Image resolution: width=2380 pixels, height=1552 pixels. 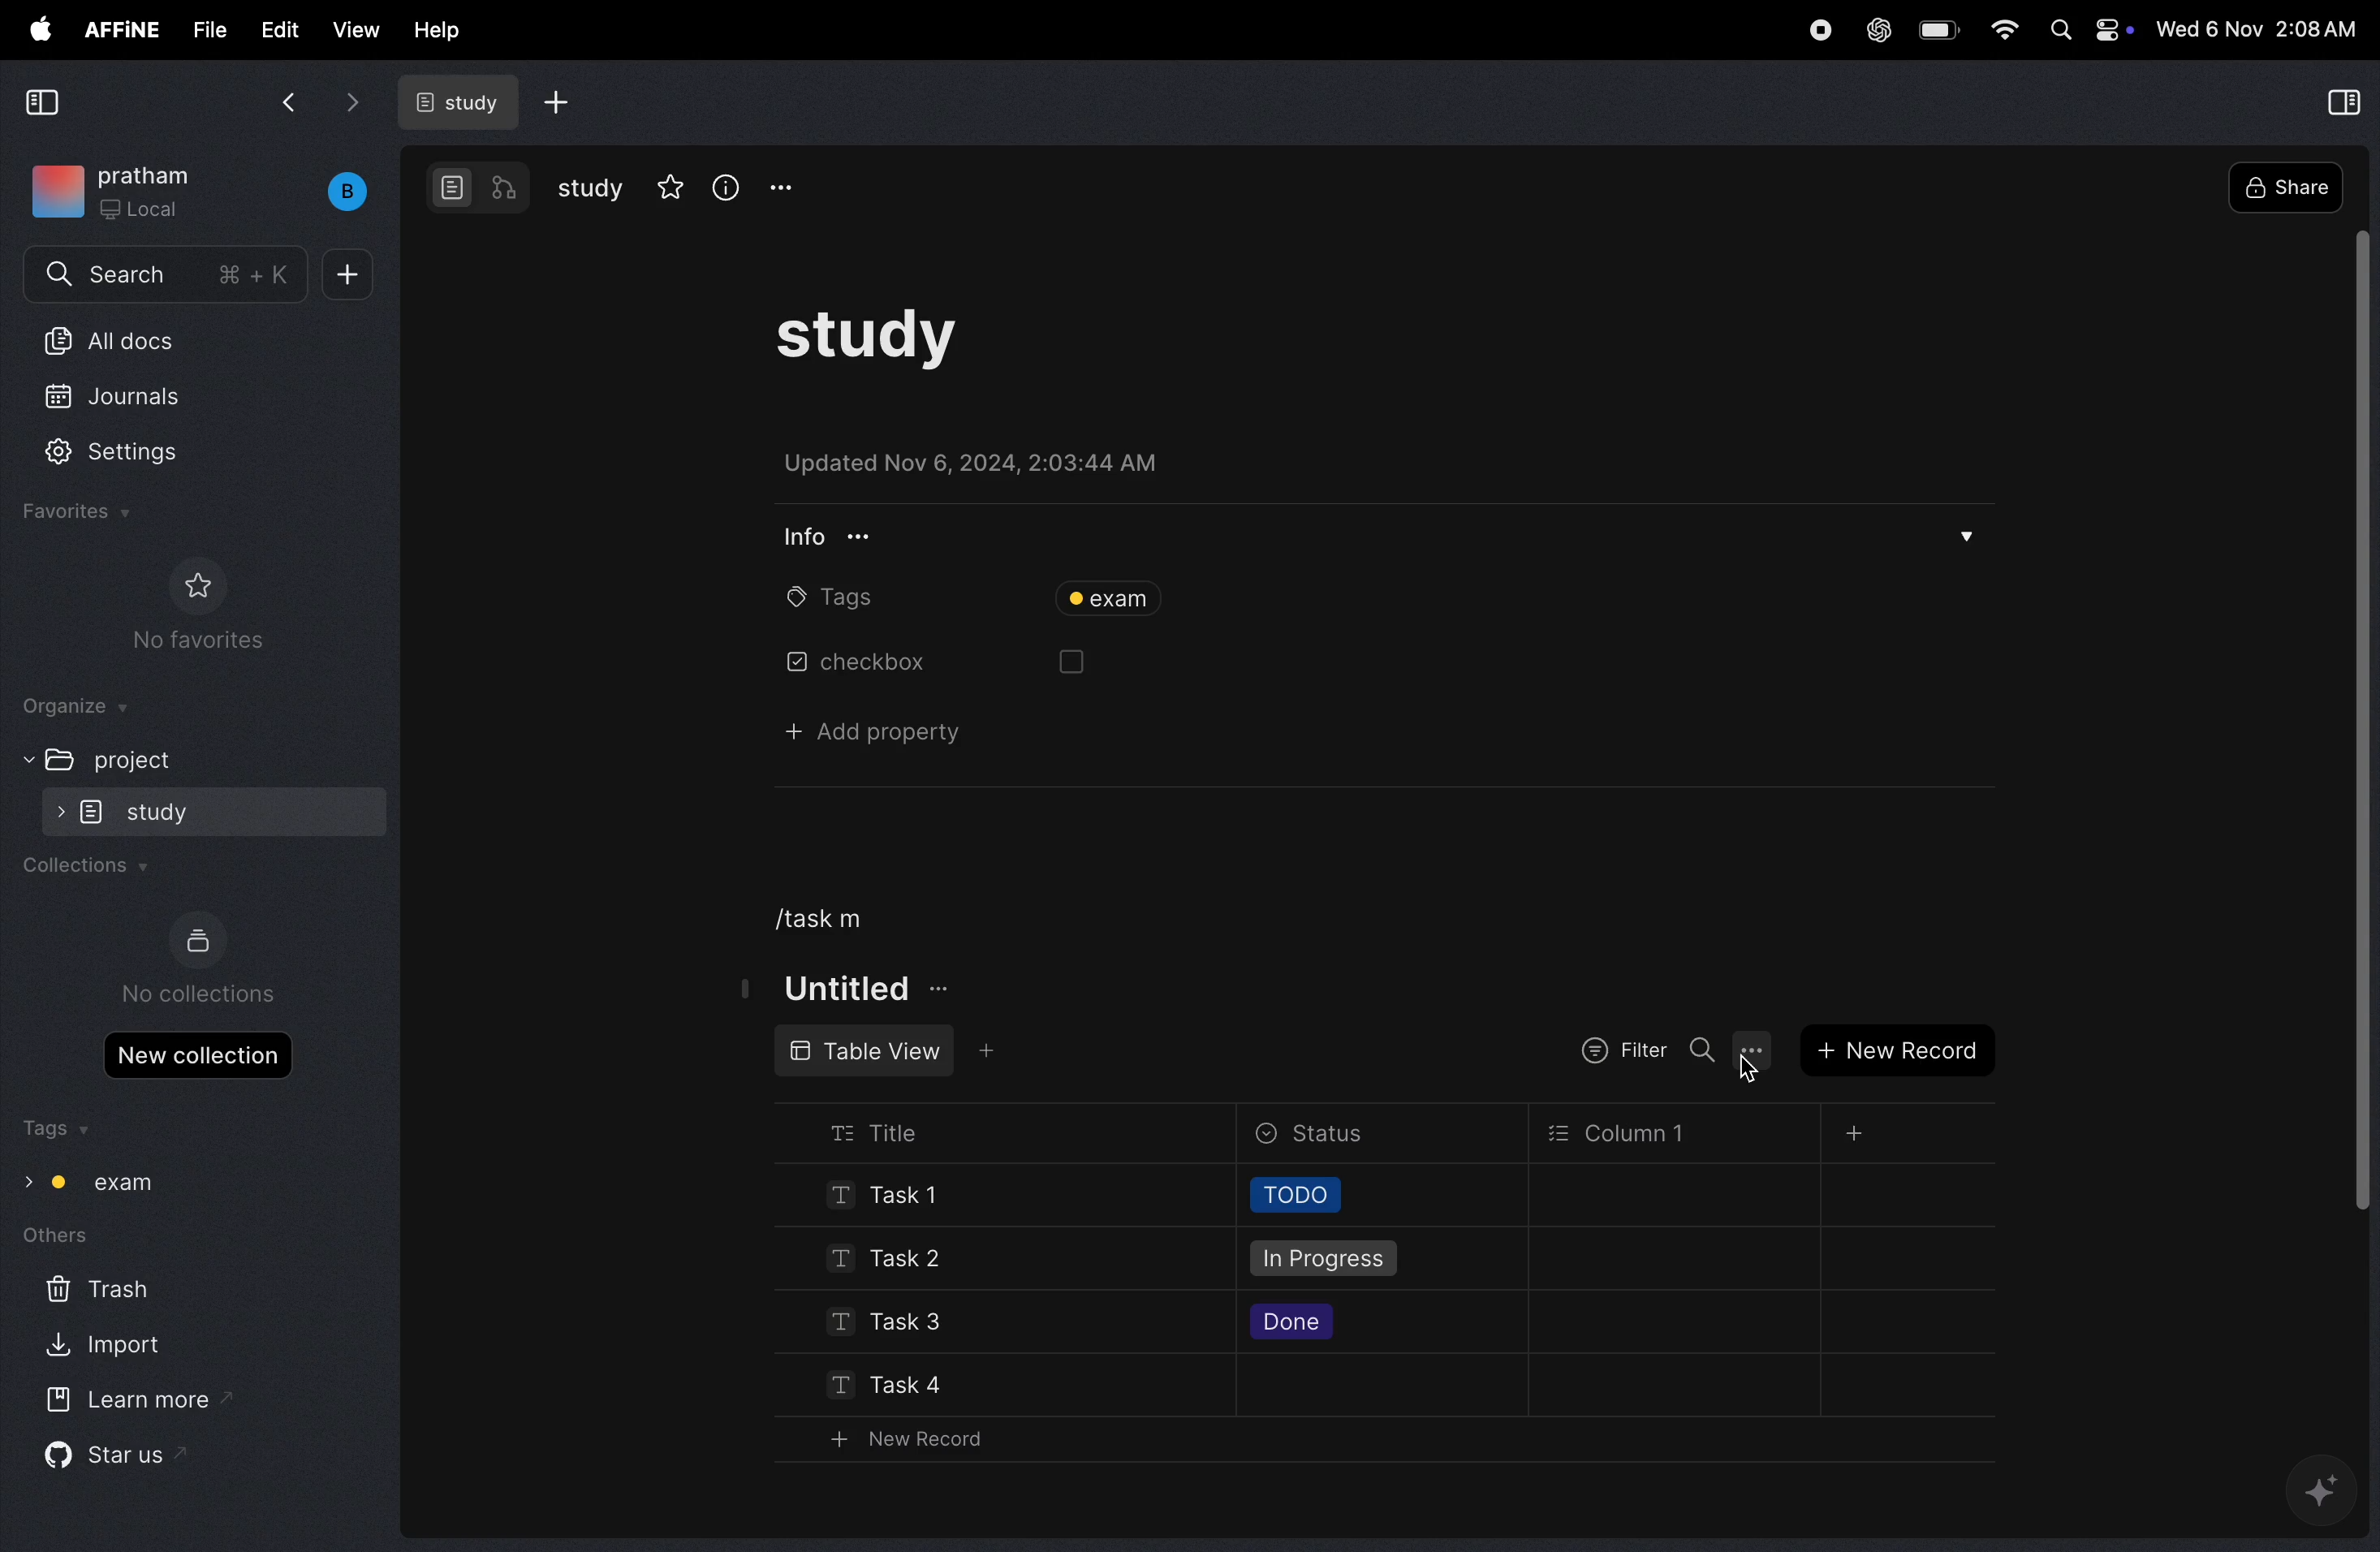 What do you see at coordinates (842, 989) in the screenshot?
I see `titke` at bounding box center [842, 989].